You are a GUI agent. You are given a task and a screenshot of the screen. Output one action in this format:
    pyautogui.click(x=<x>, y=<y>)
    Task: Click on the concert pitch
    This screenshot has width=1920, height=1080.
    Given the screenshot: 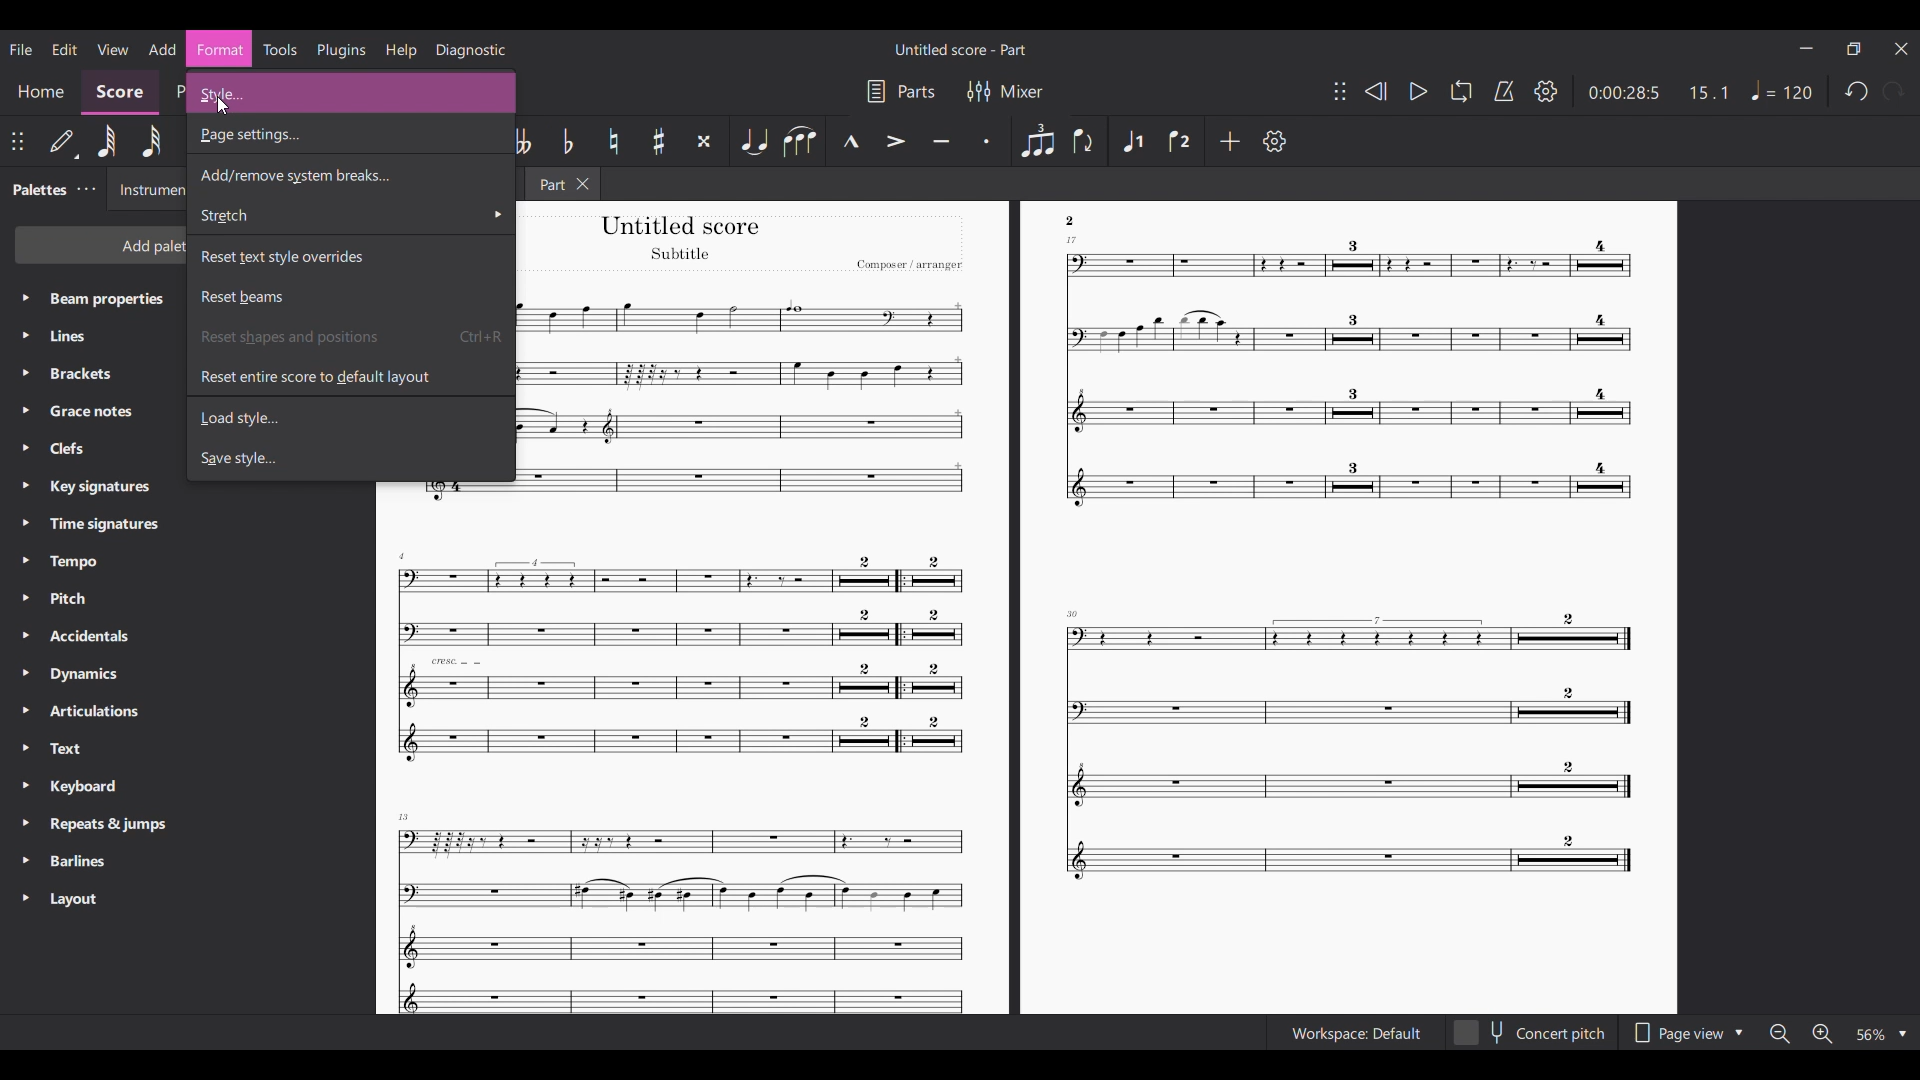 What is the action you would take?
    pyautogui.click(x=1530, y=1035)
    